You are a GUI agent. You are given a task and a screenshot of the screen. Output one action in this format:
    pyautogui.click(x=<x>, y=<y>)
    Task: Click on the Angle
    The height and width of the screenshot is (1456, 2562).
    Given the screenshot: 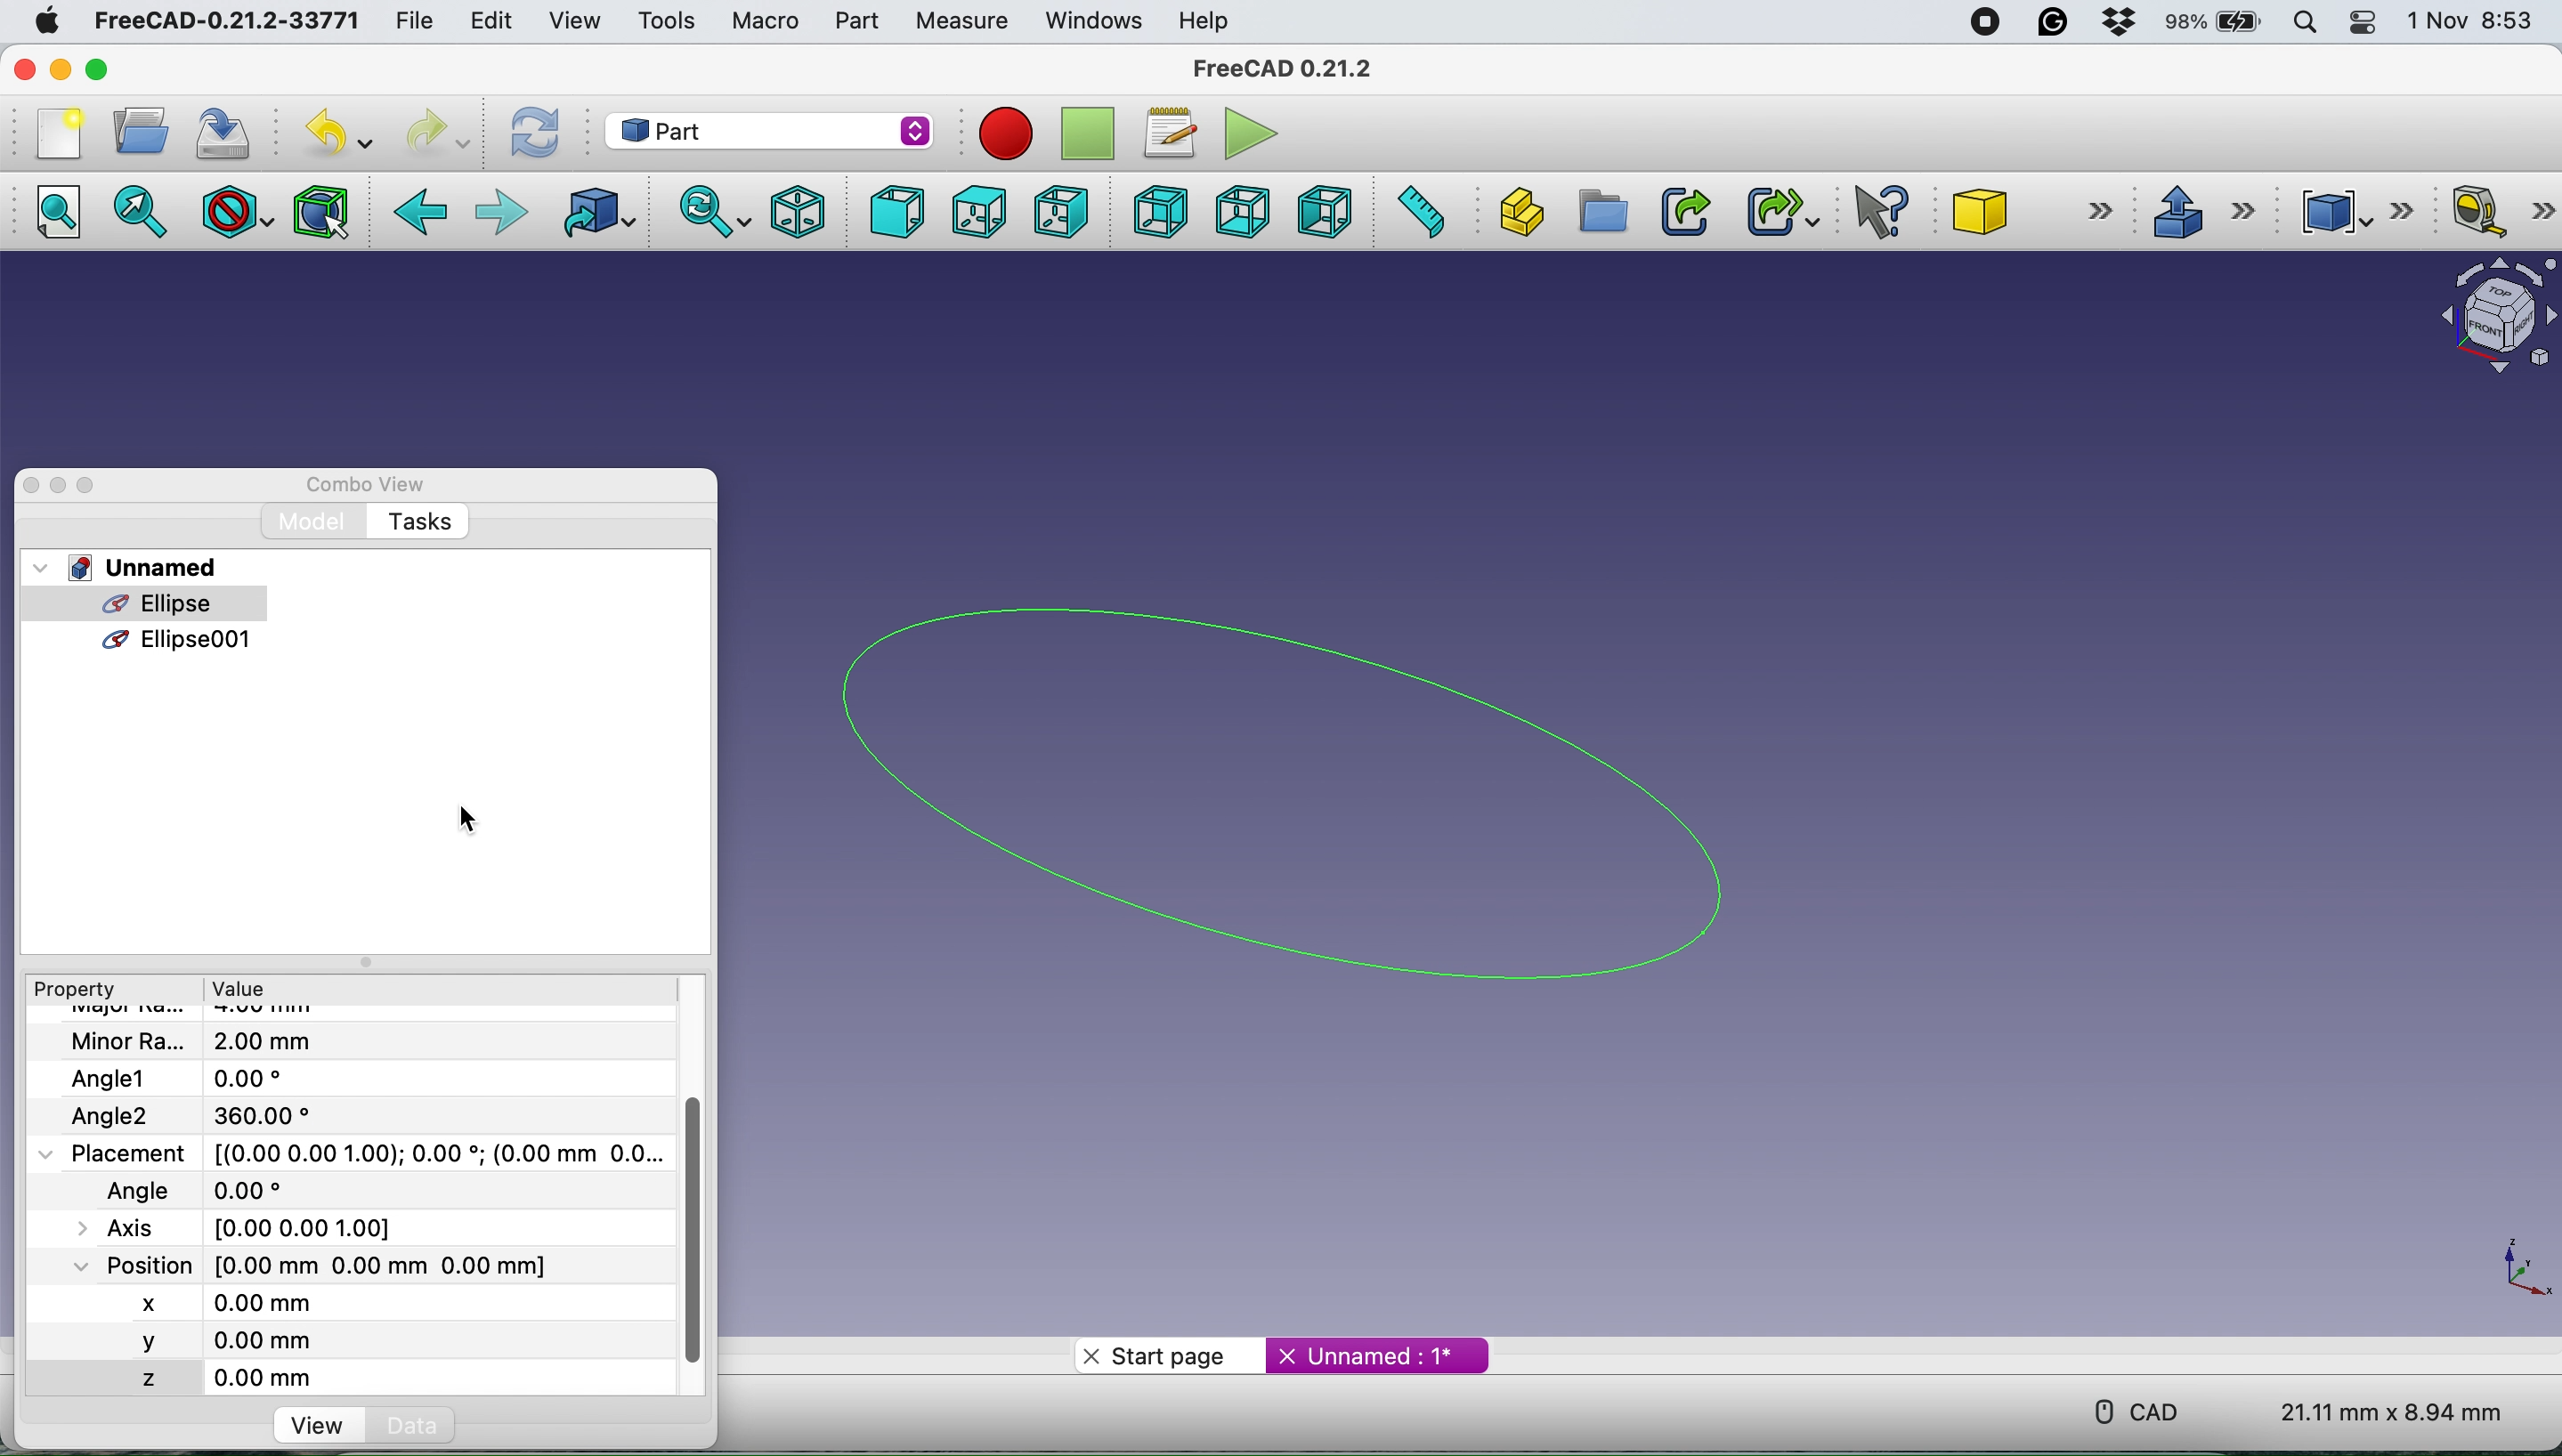 What is the action you would take?
    pyautogui.click(x=206, y=1114)
    